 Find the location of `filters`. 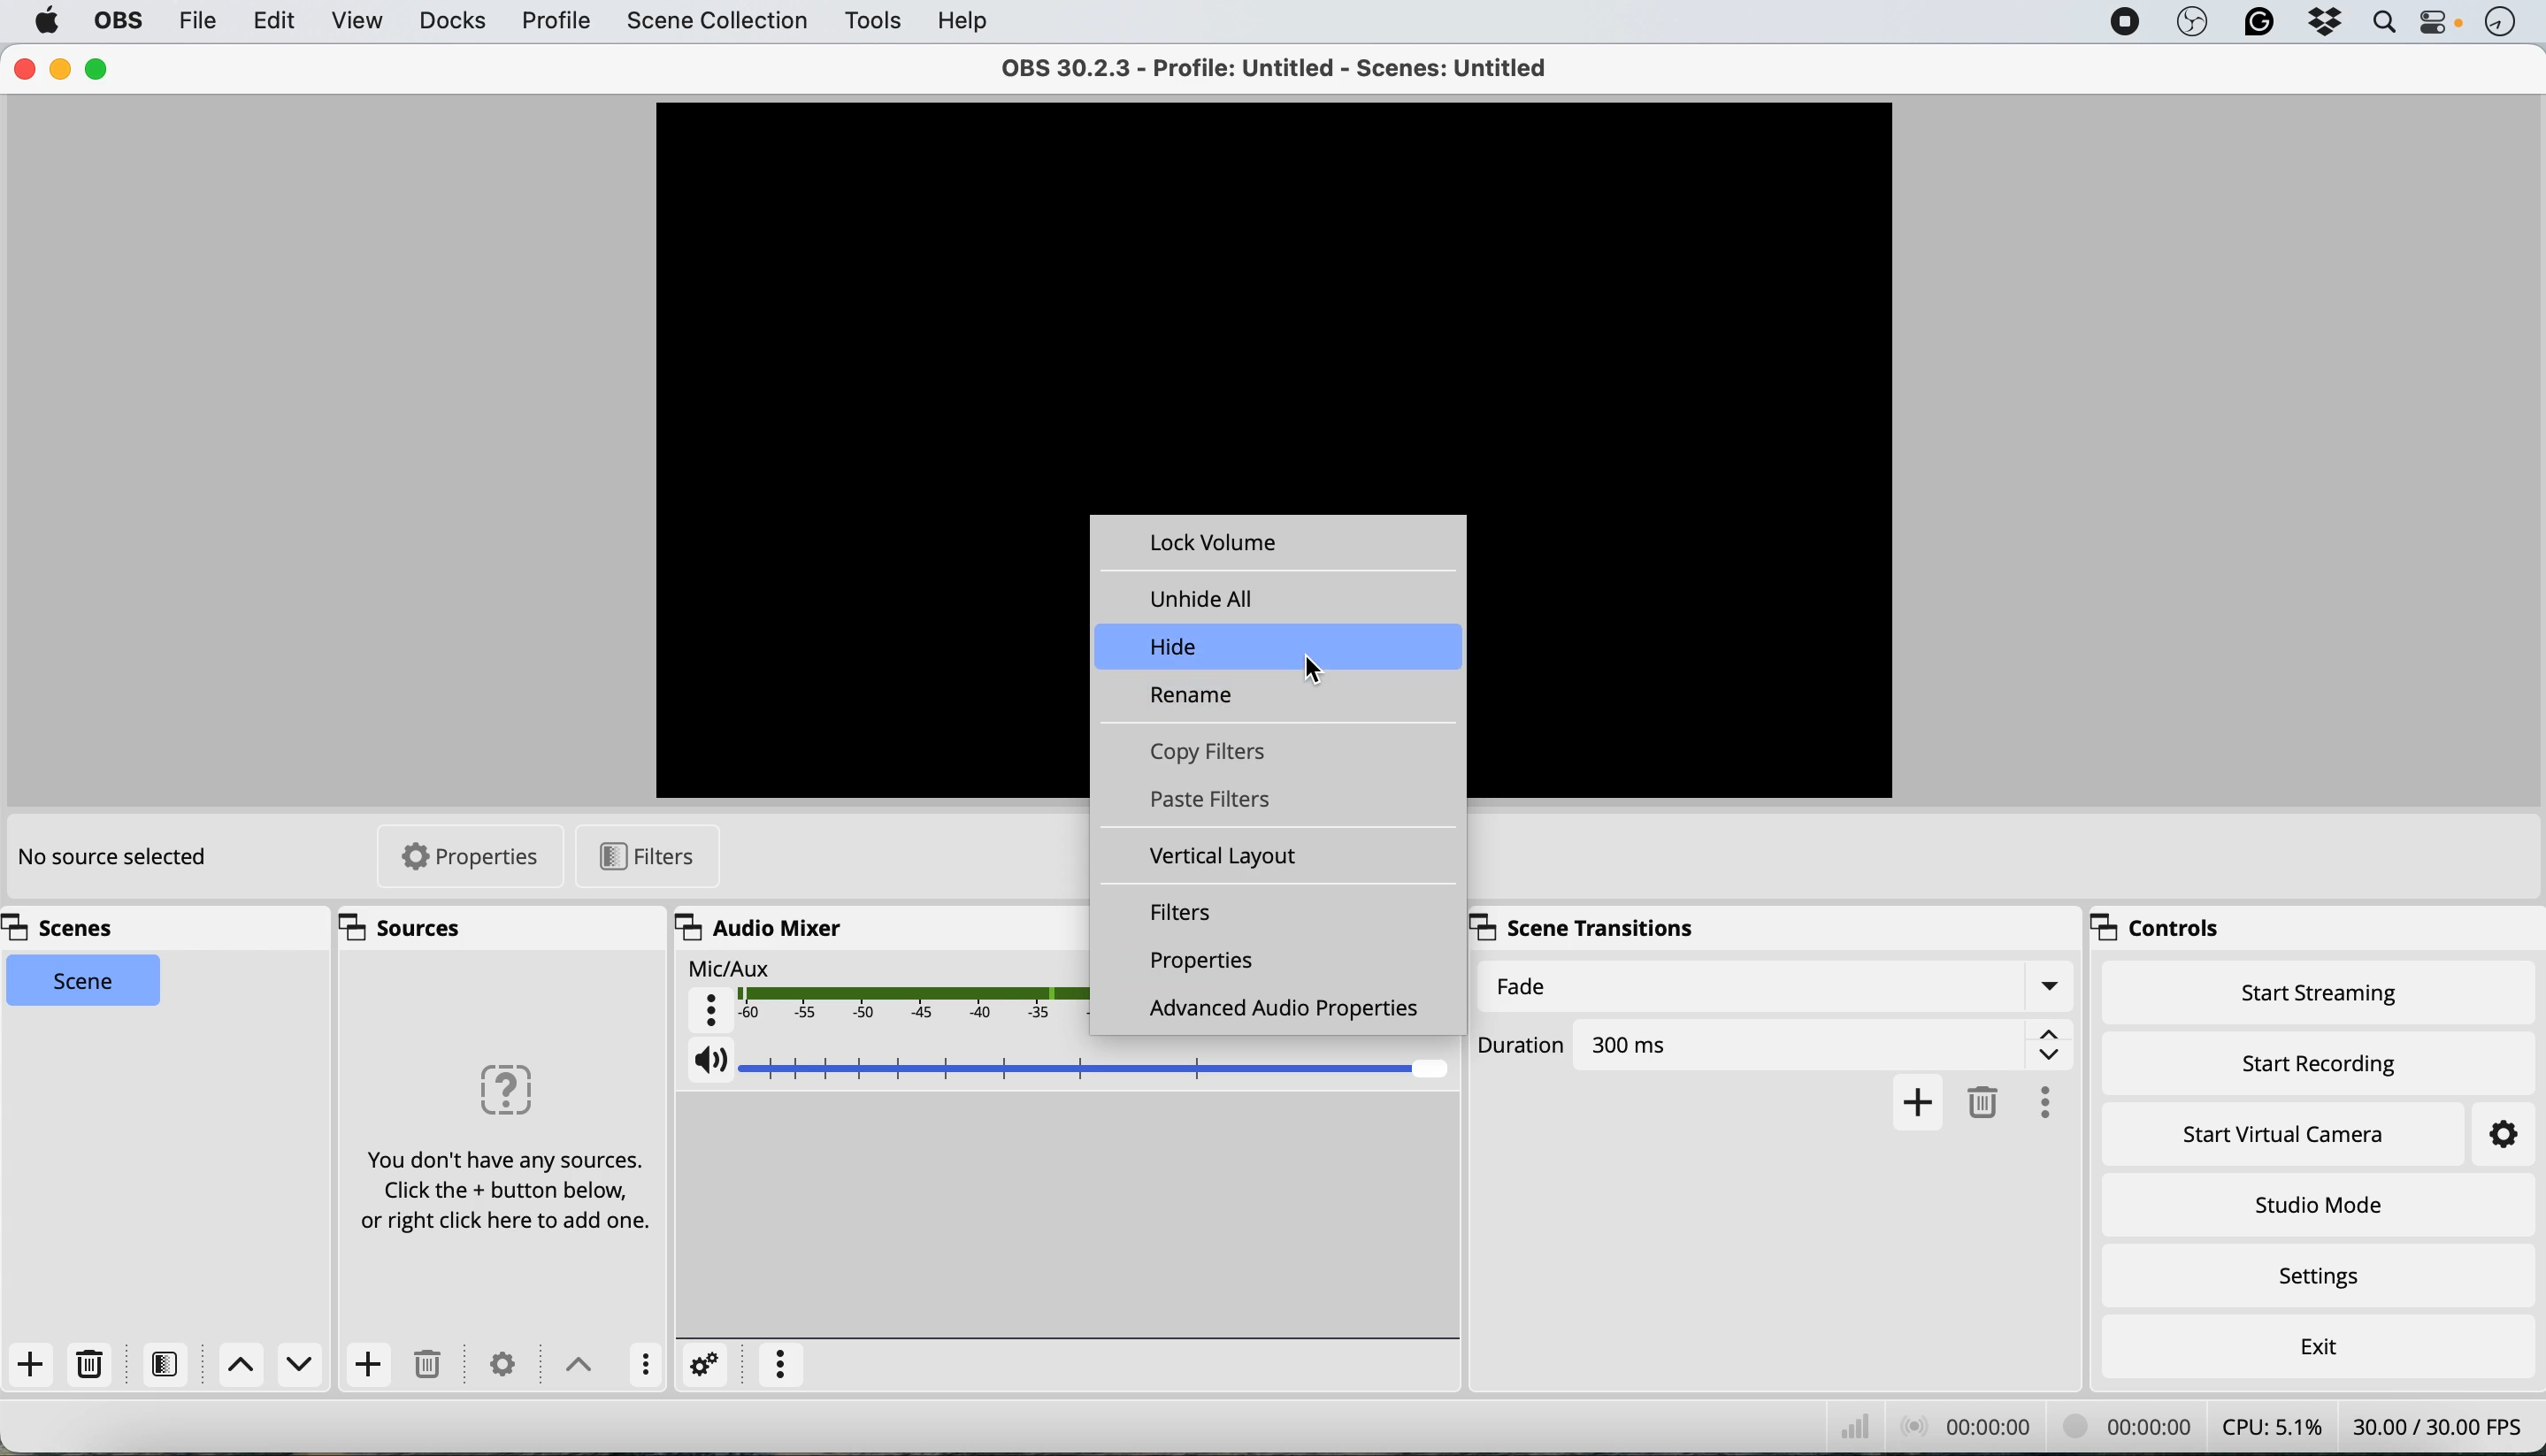

filters is located at coordinates (167, 1364).